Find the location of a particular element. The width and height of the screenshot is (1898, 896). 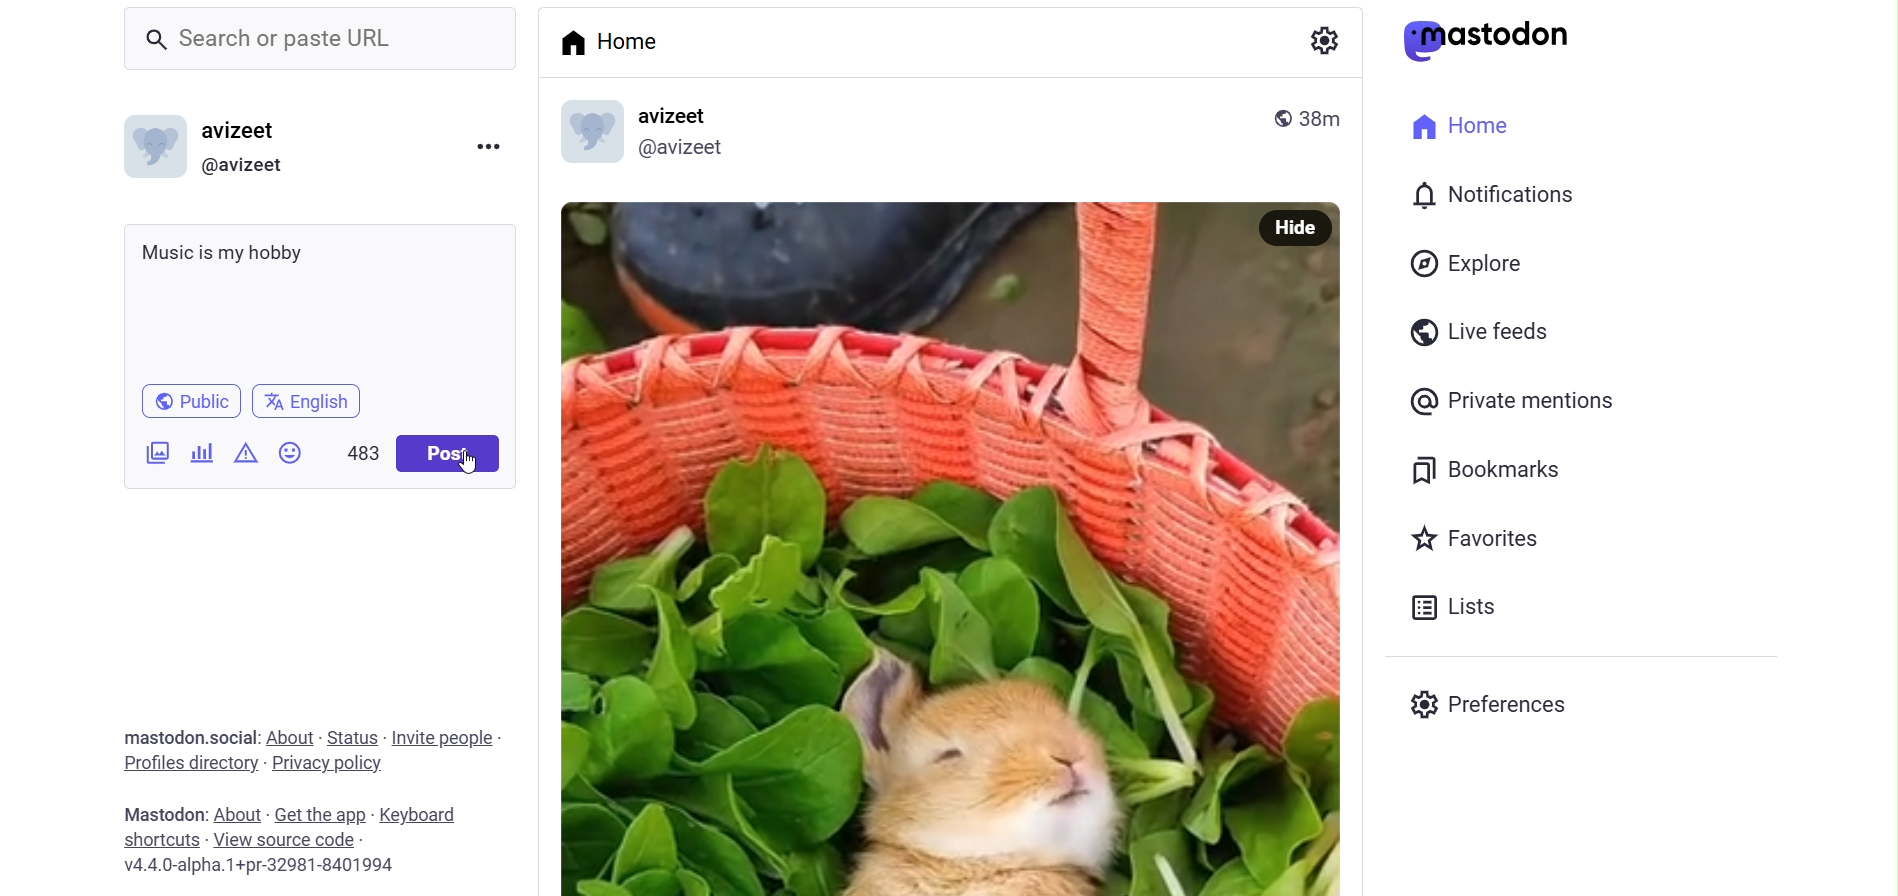

Emojis is located at coordinates (293, 452).